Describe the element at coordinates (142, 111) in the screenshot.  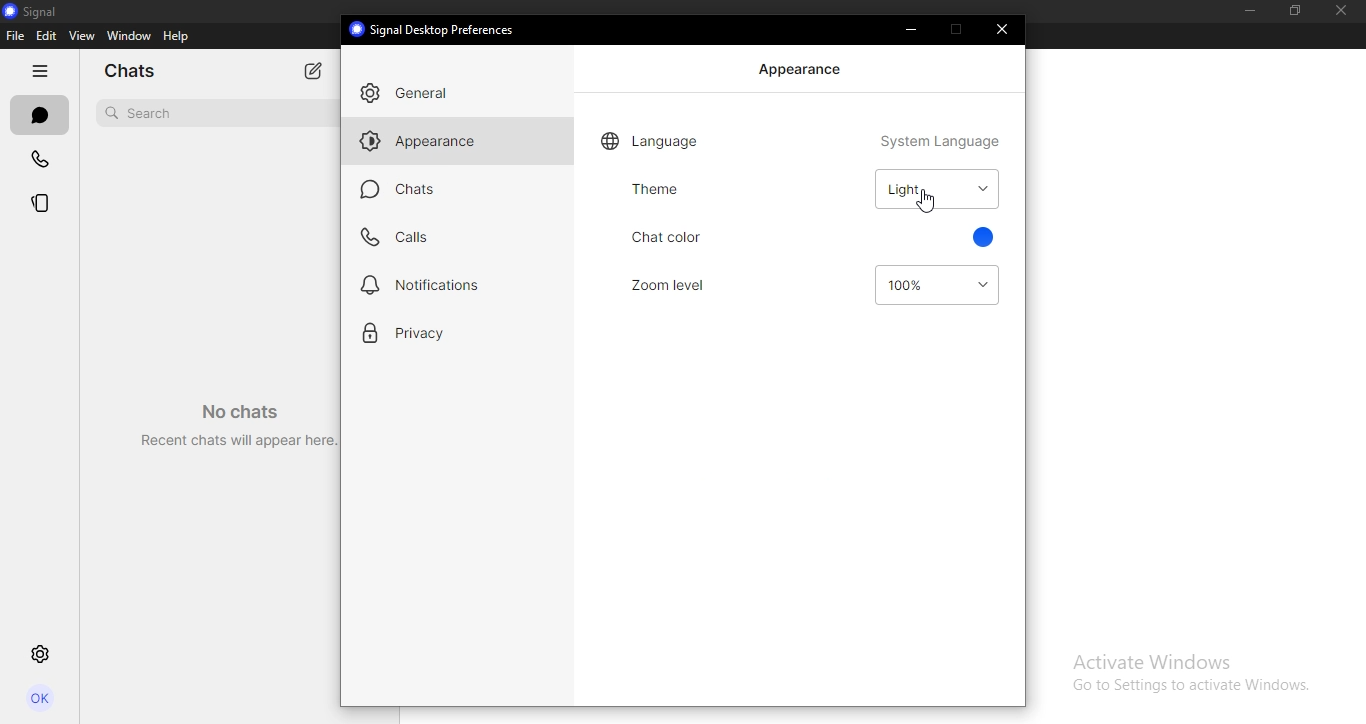
I see `search` at that location.